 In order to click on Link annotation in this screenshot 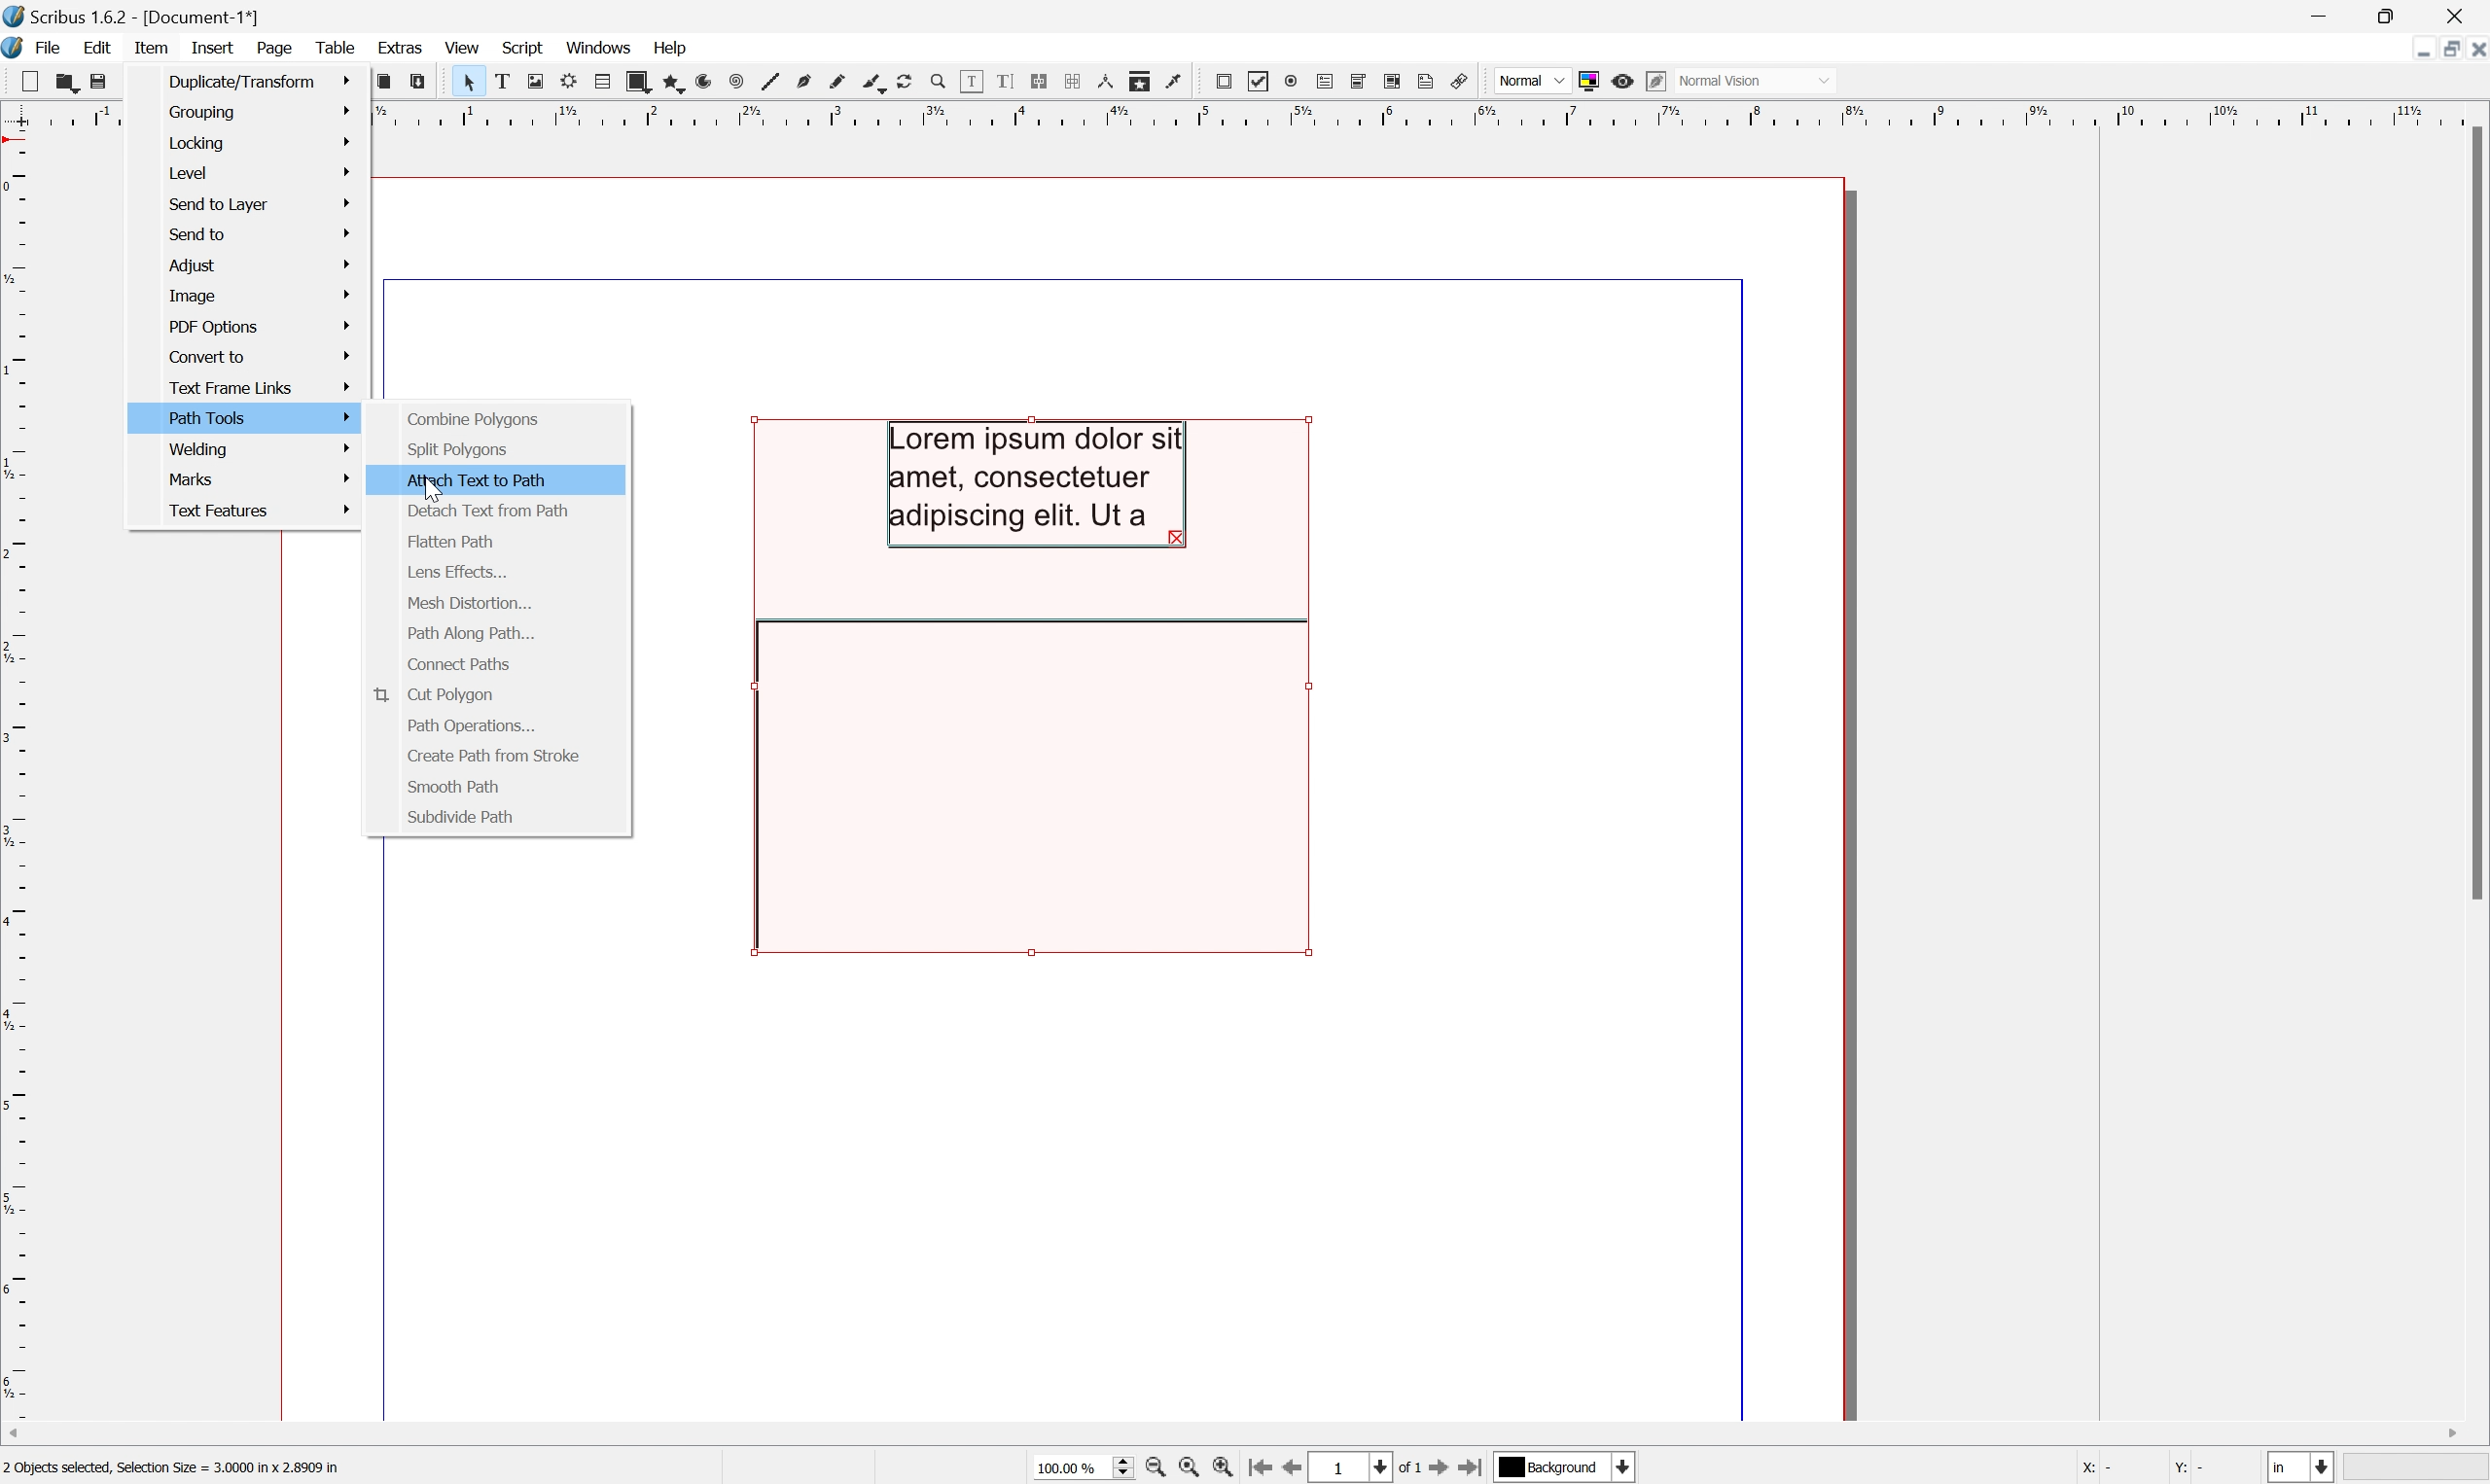, I will do `click(1465, 83)`.